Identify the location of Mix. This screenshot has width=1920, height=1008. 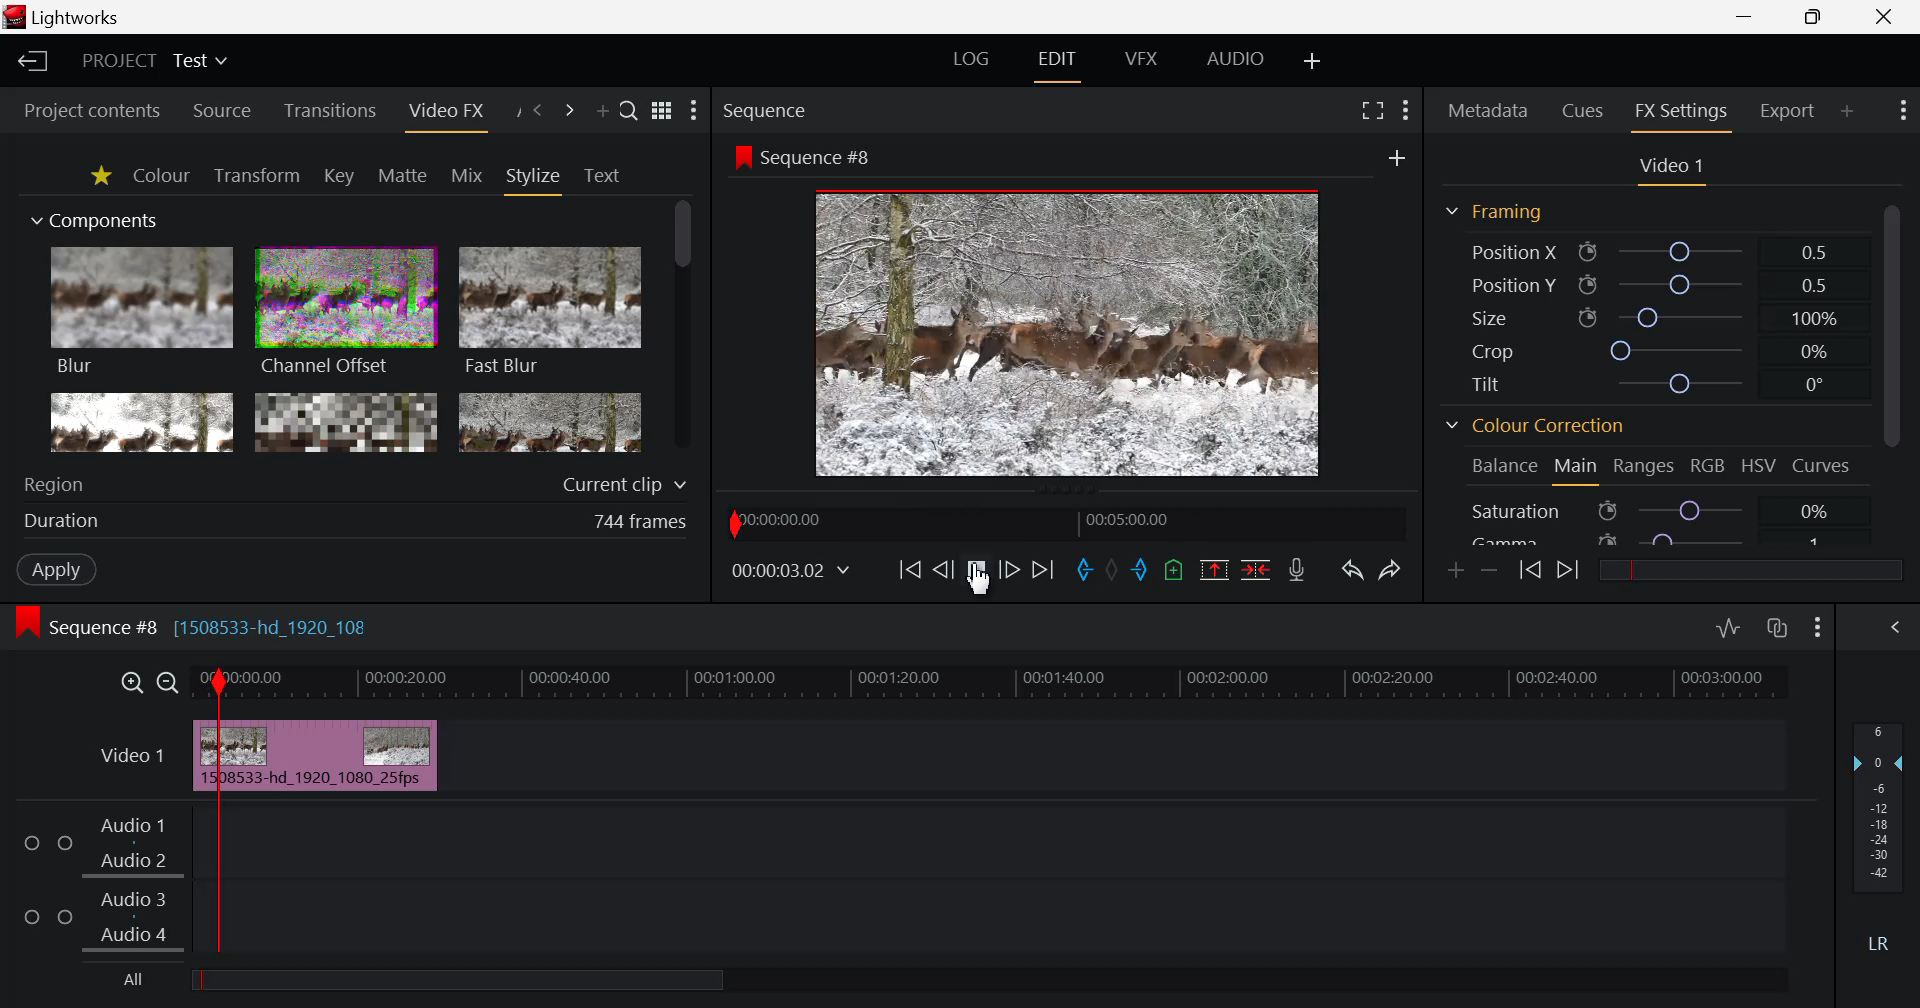
(467, 175).